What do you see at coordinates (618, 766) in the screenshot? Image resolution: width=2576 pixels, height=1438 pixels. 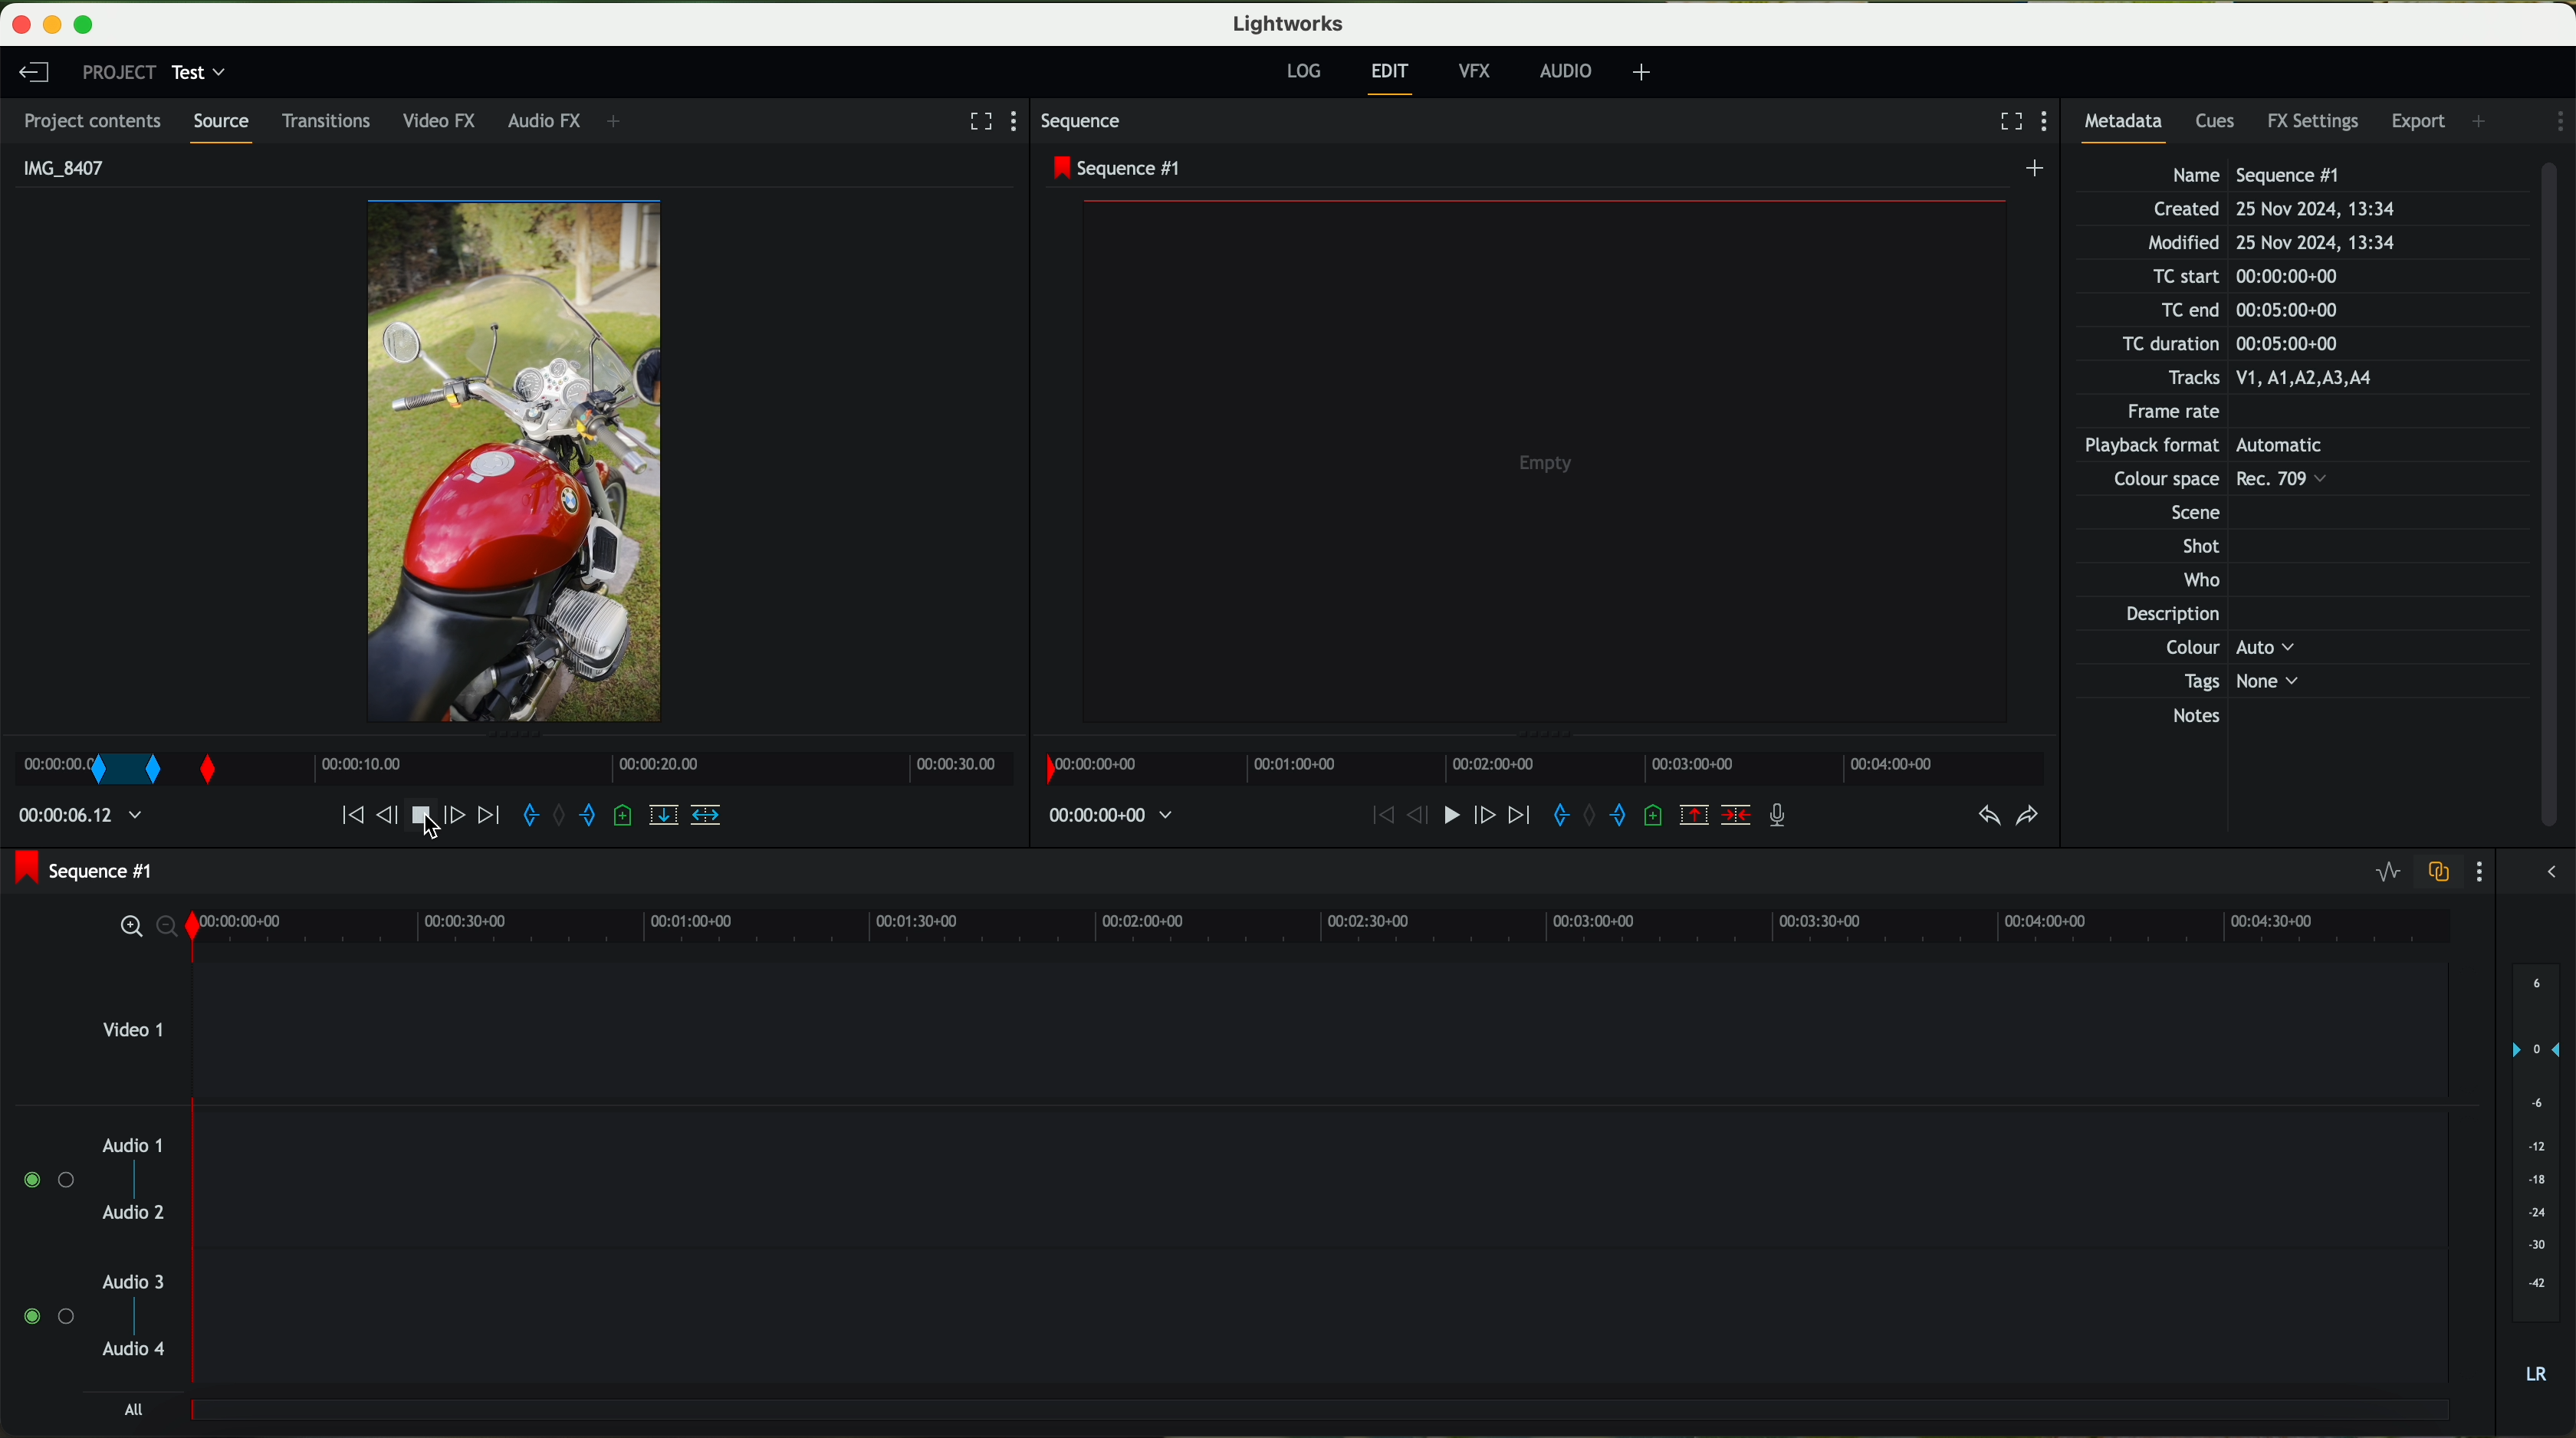 I see `Timeline` at bounding box center [618, 766].